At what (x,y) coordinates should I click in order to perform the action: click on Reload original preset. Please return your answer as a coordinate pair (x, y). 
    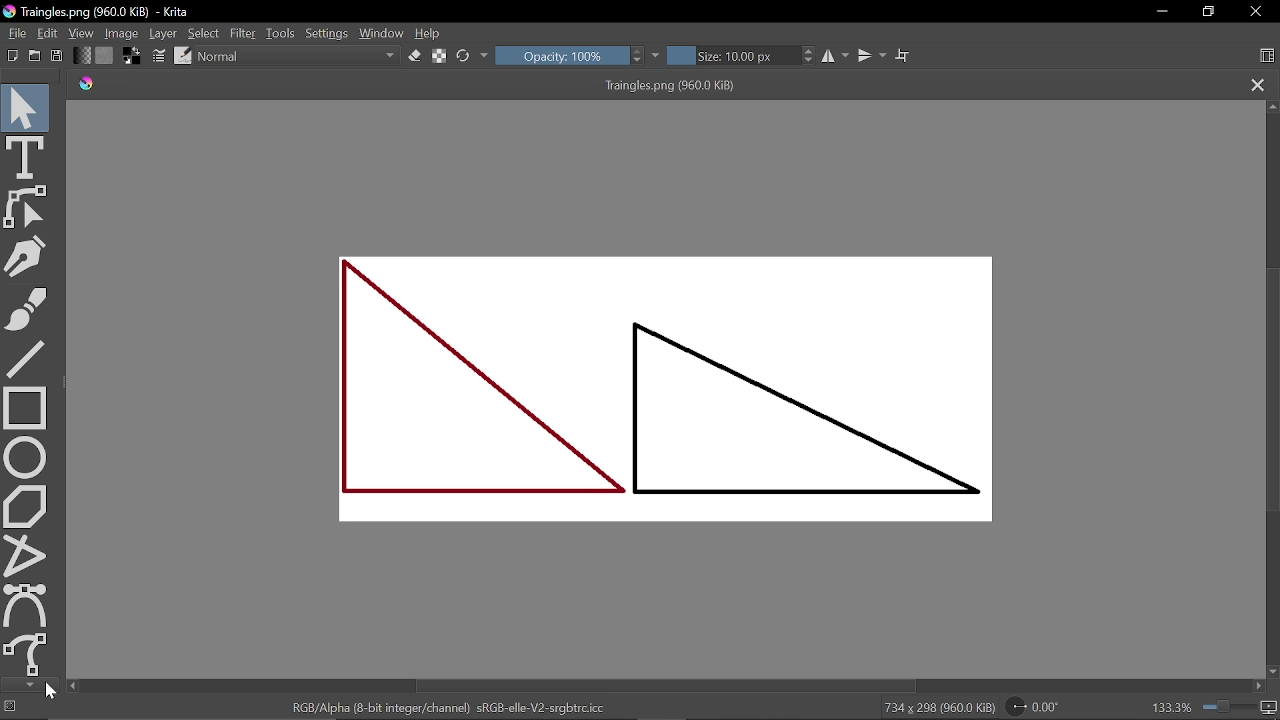
    Looking at the image, I should click on (464, 56).